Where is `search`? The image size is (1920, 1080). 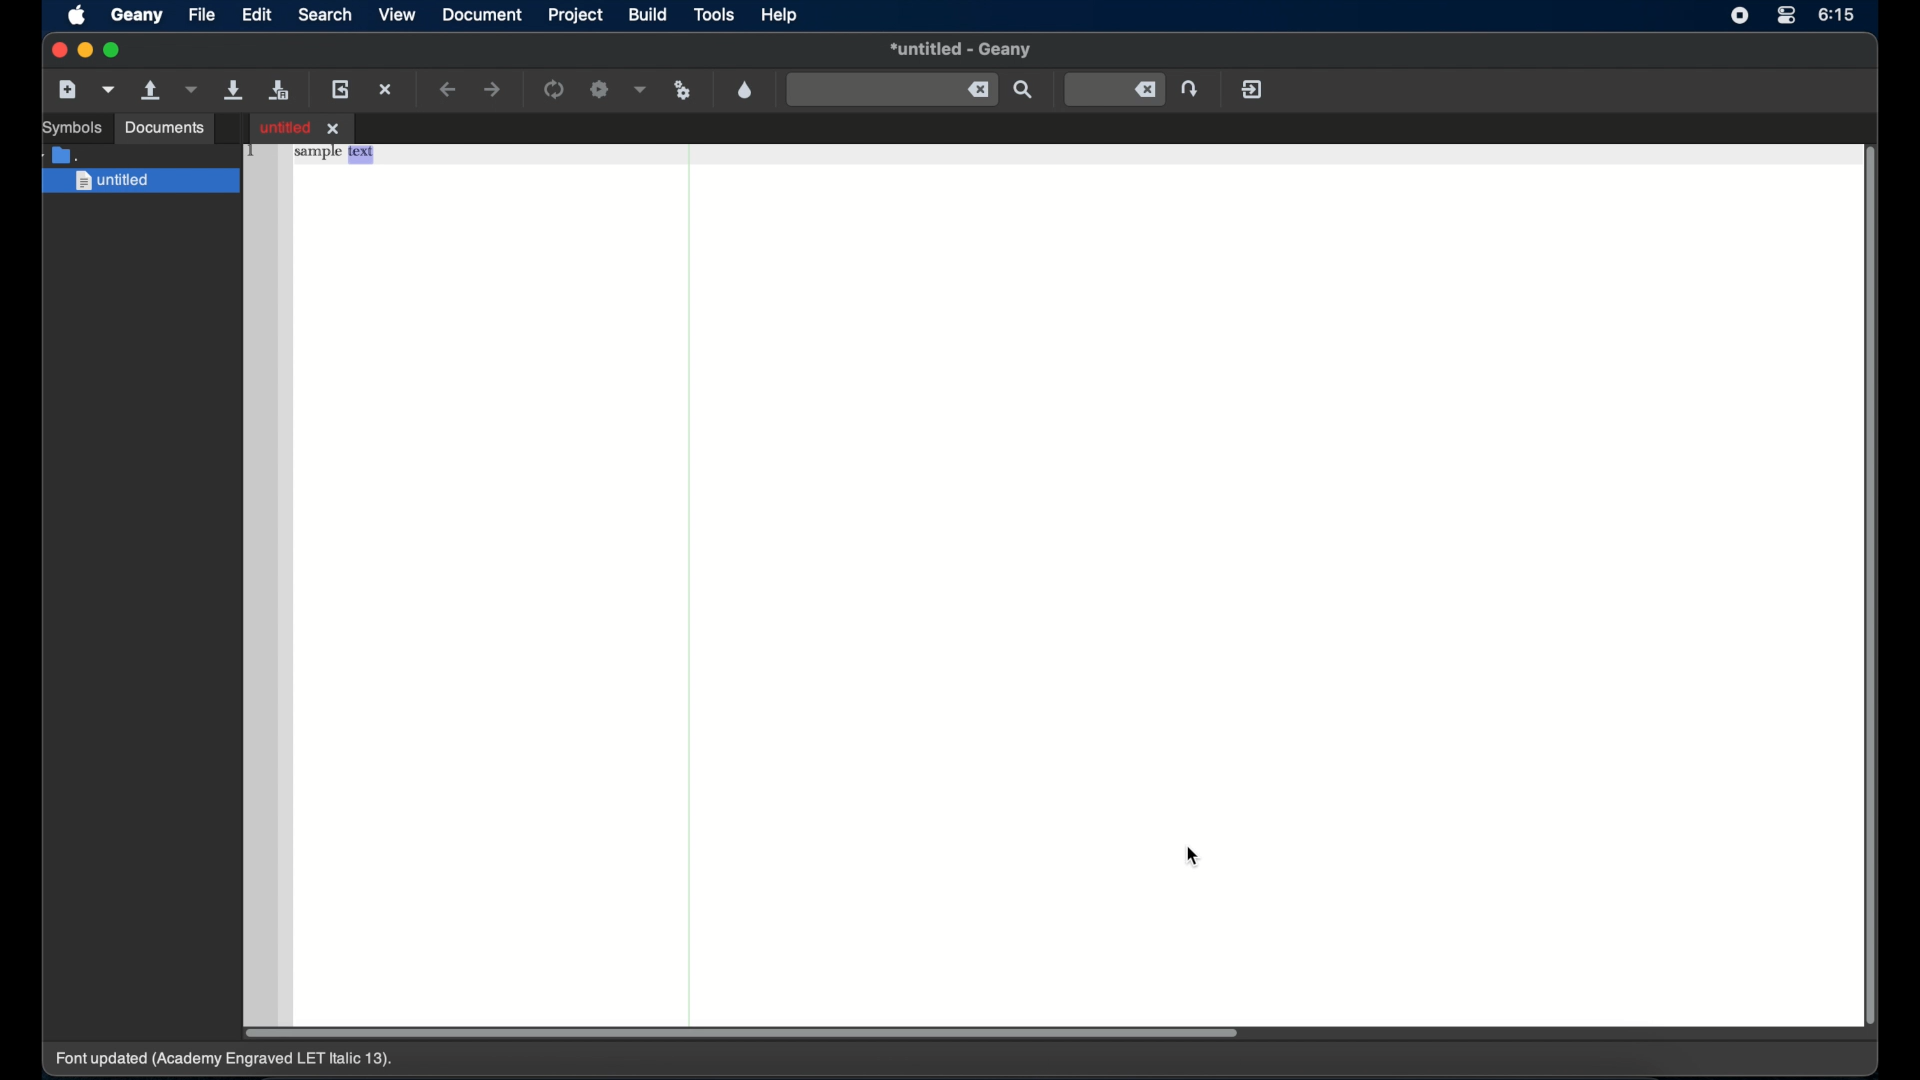
search is located at coordinates (326, 14).